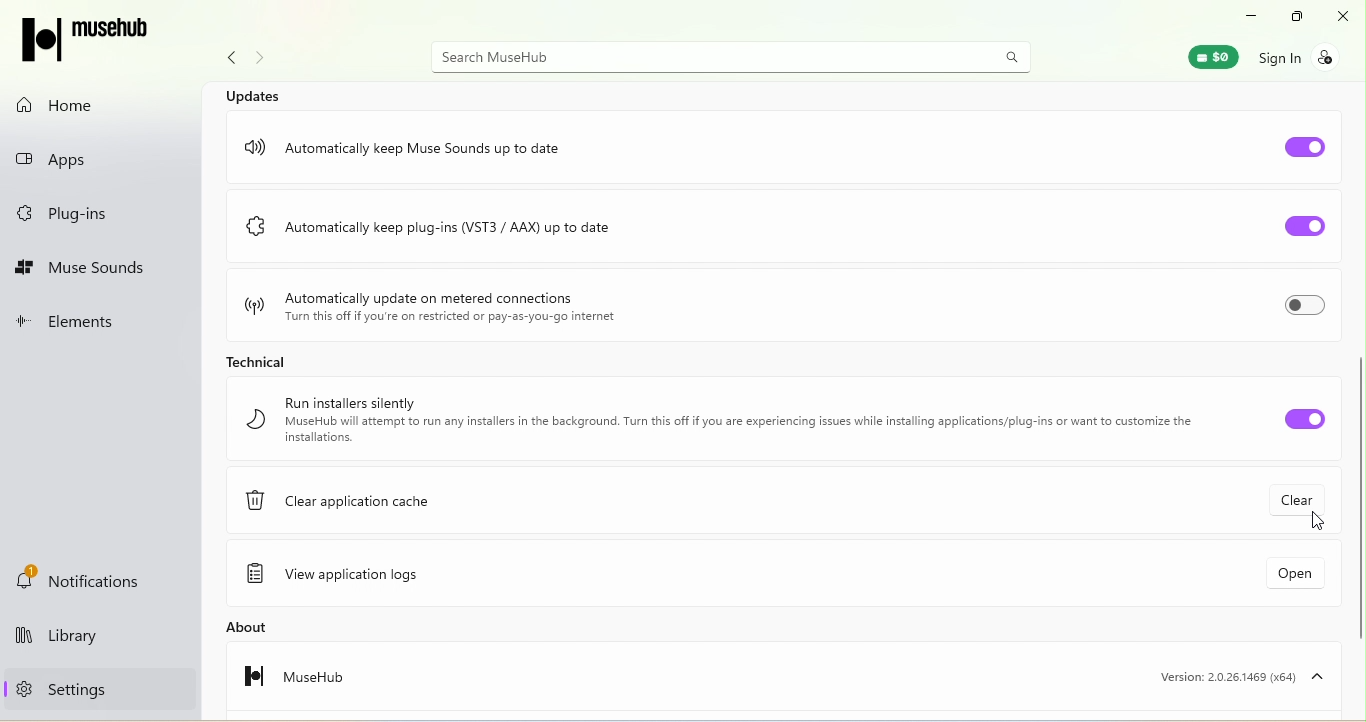 Image resolution: width=1366 pixels, height=722 pixels. Describe the element at coordinates (1358, 399) in the screenshot. I see `Scroll bar` at that location.